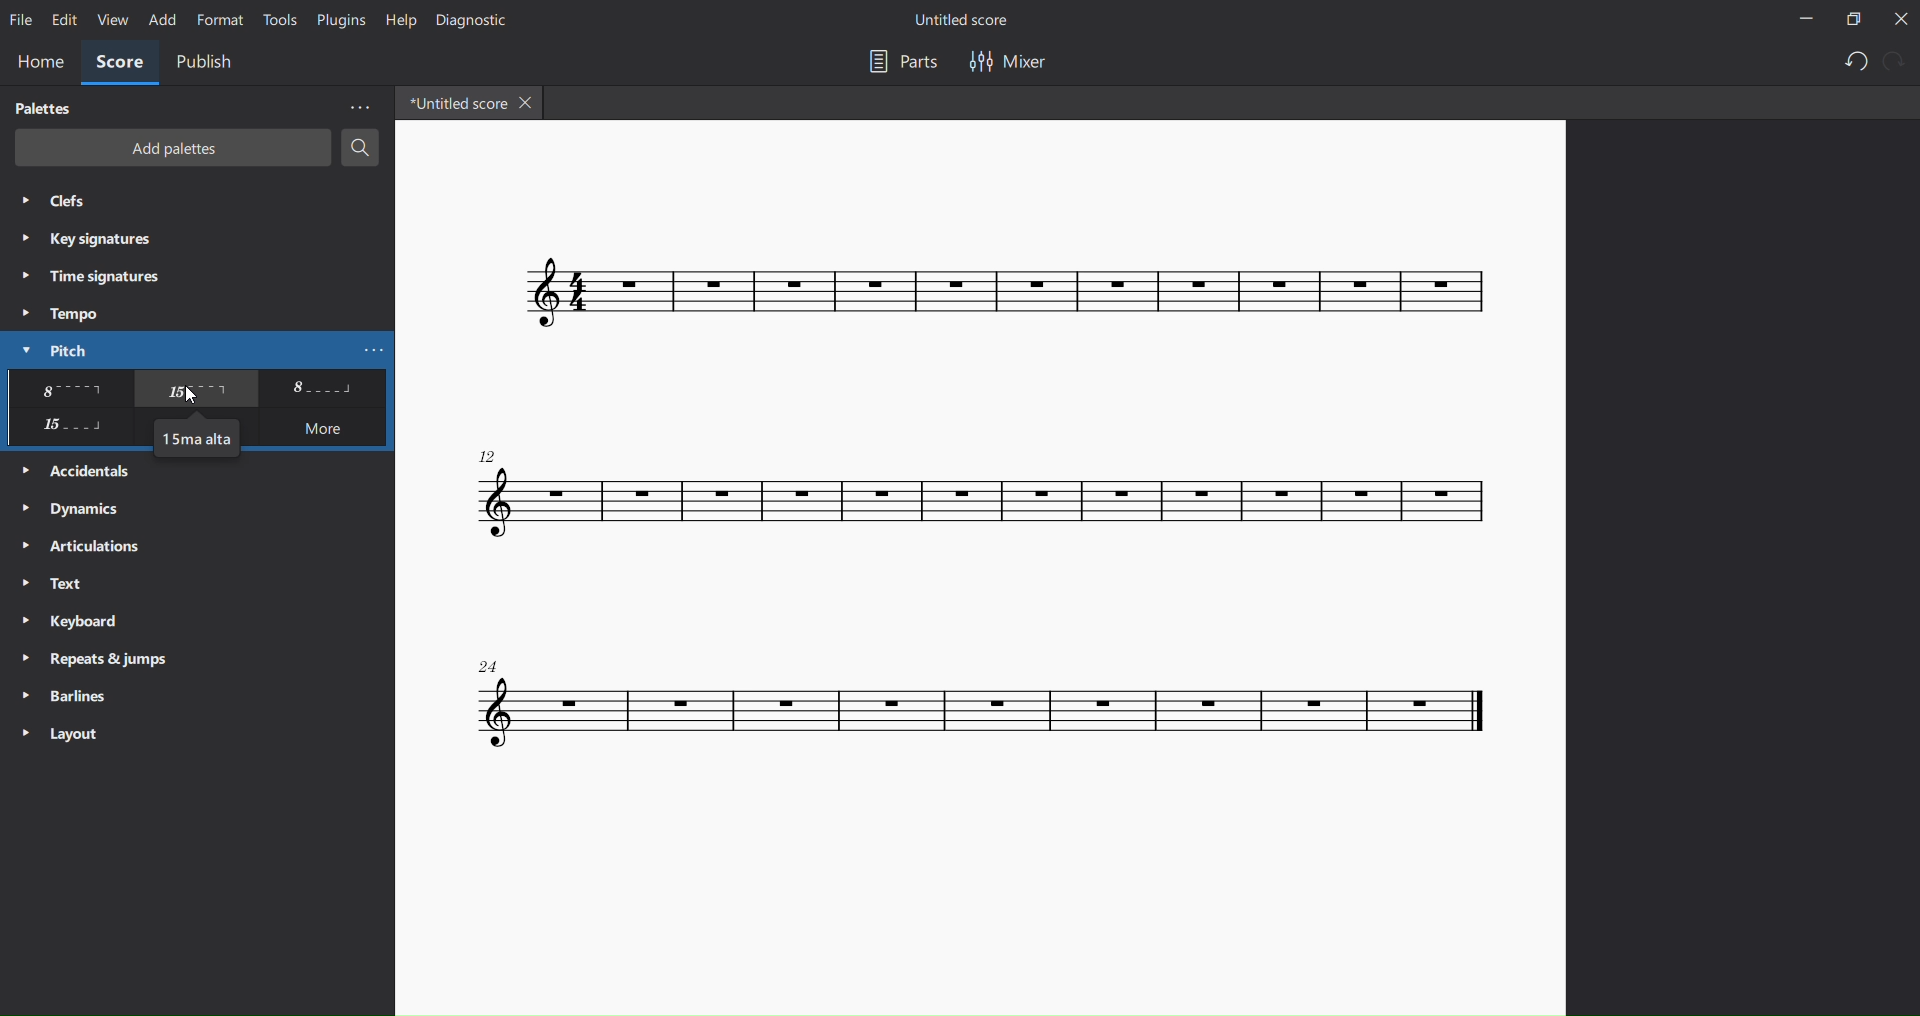 The height and width of the screenshot is (1016, 1920). What do you see at coordinates (110, 20) in the screenshot?
I see `view` at bounding box center [110, 20].